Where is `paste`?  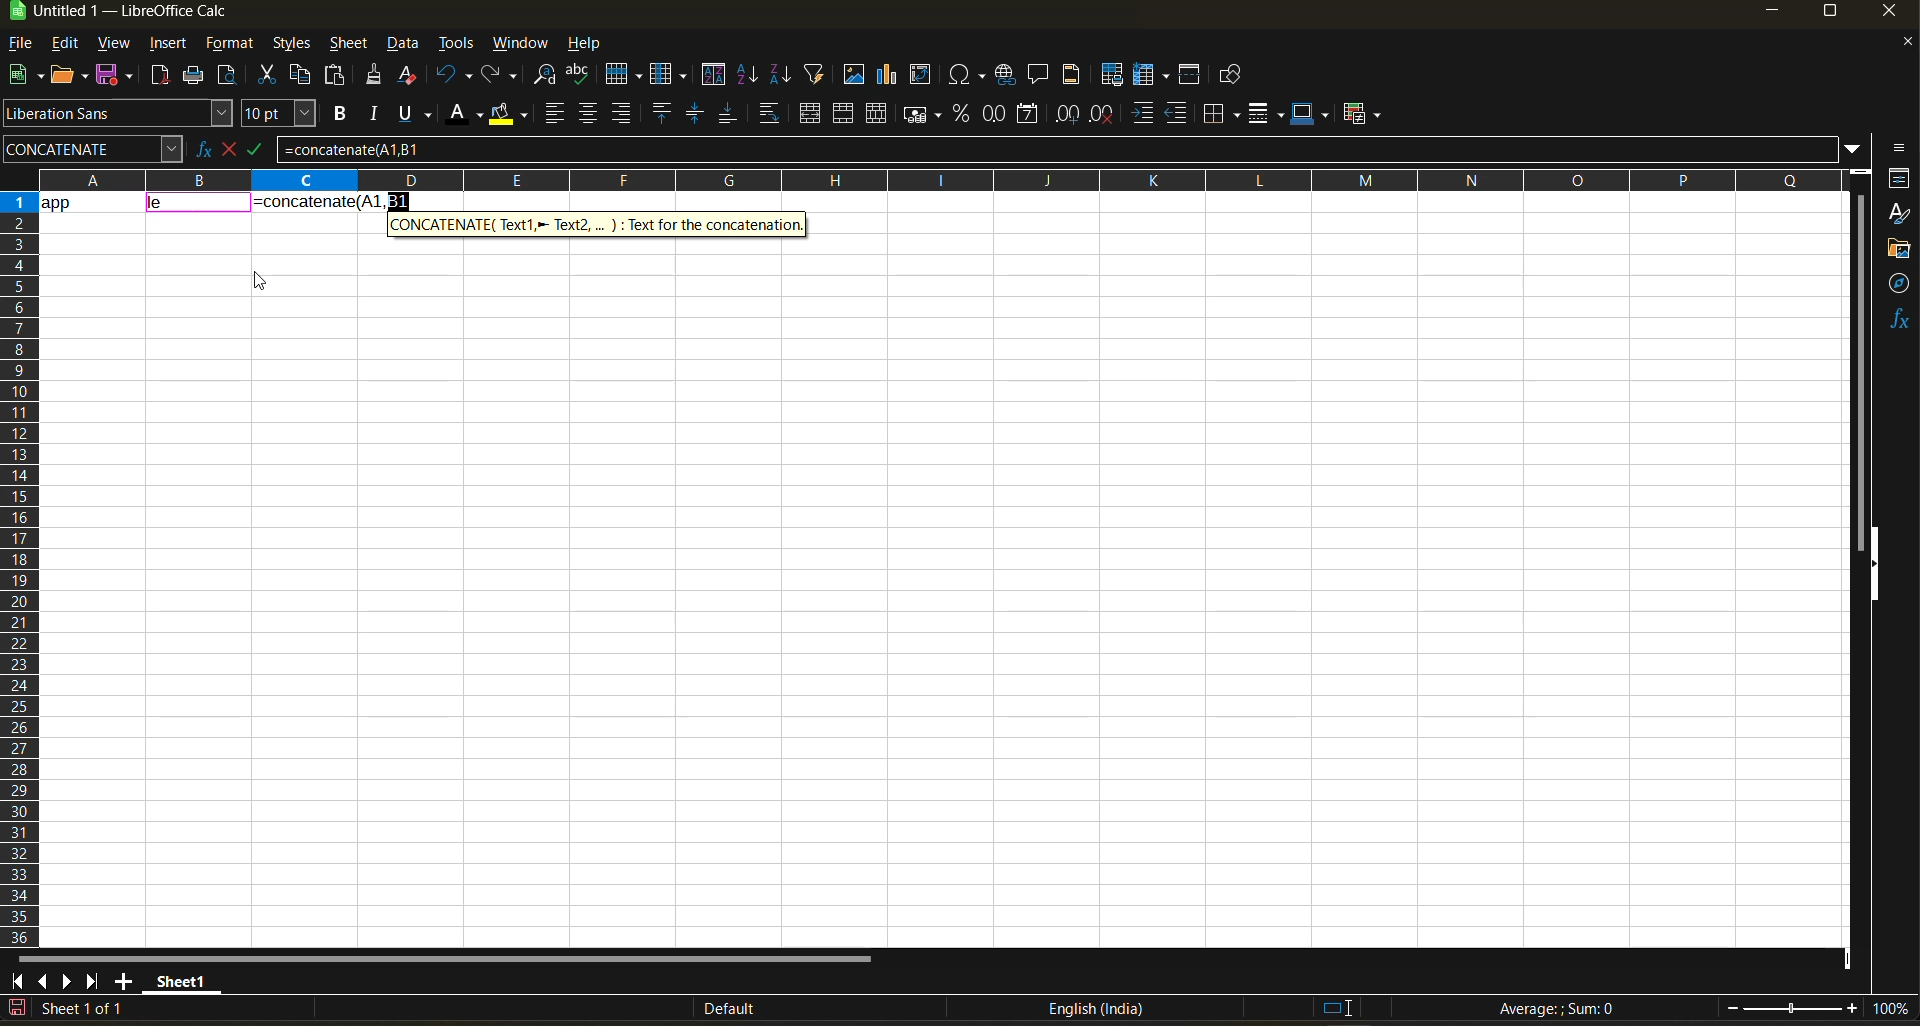 paste is located at coordinates (337, 77).